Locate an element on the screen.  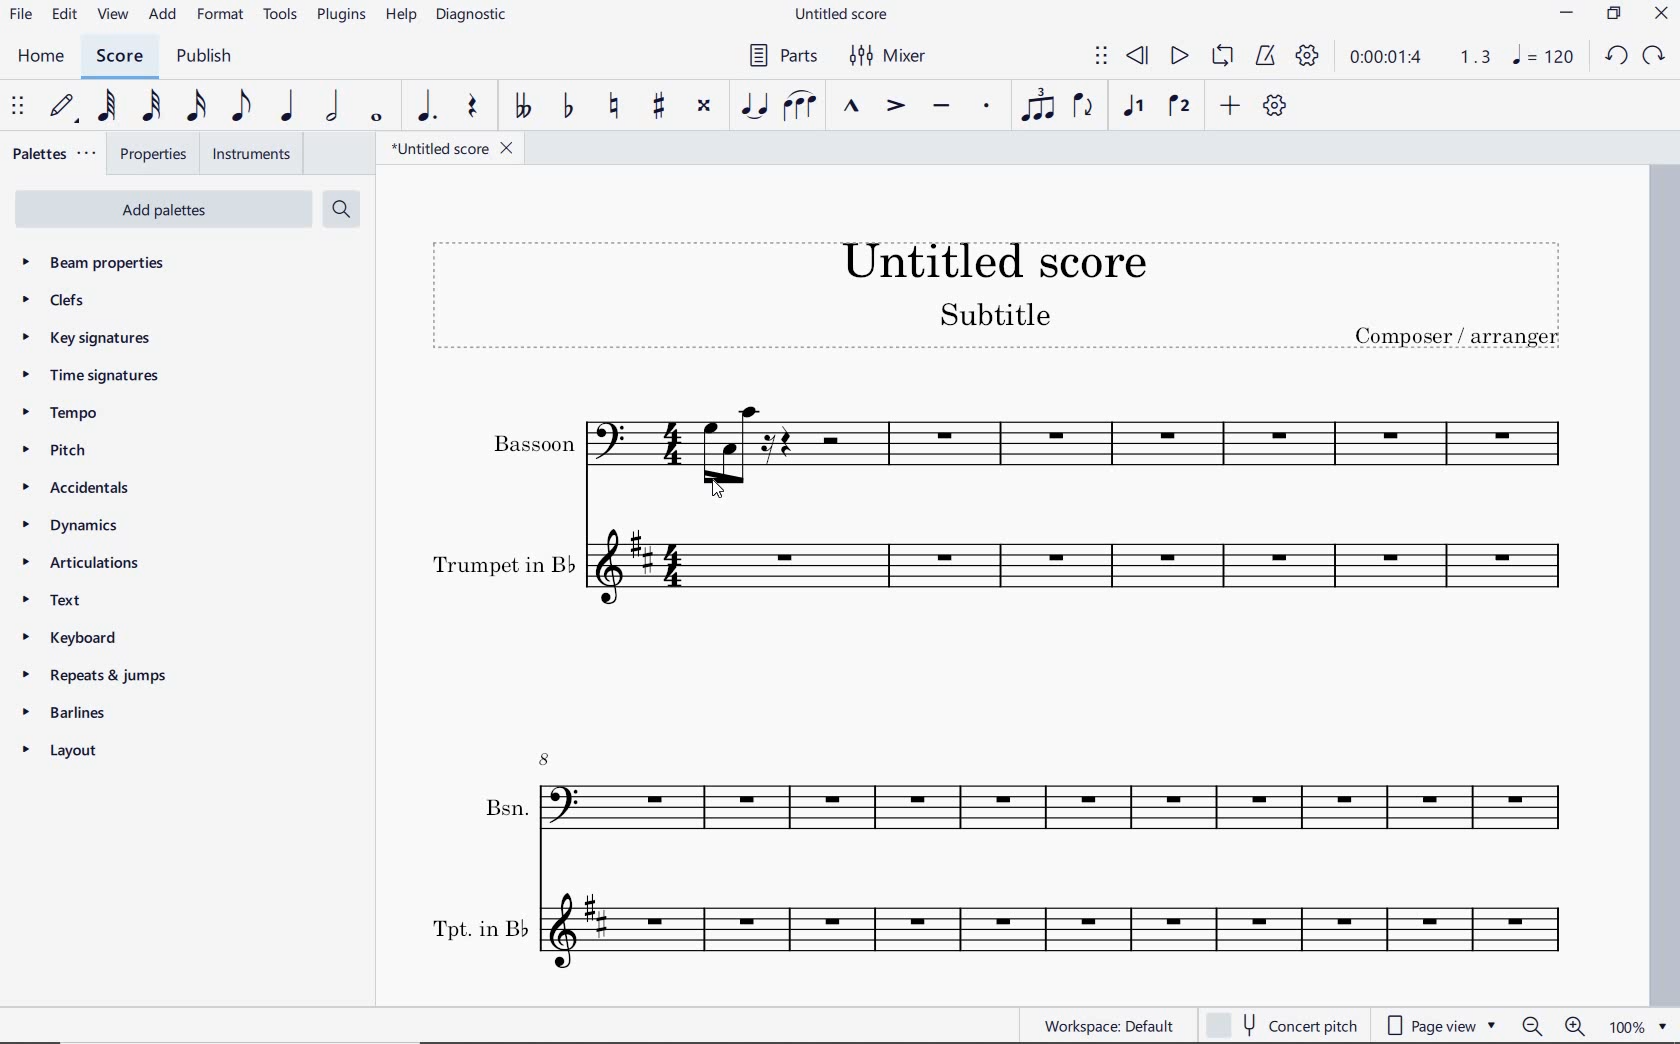
concert pitch is located at coordinates (1278, 1023).